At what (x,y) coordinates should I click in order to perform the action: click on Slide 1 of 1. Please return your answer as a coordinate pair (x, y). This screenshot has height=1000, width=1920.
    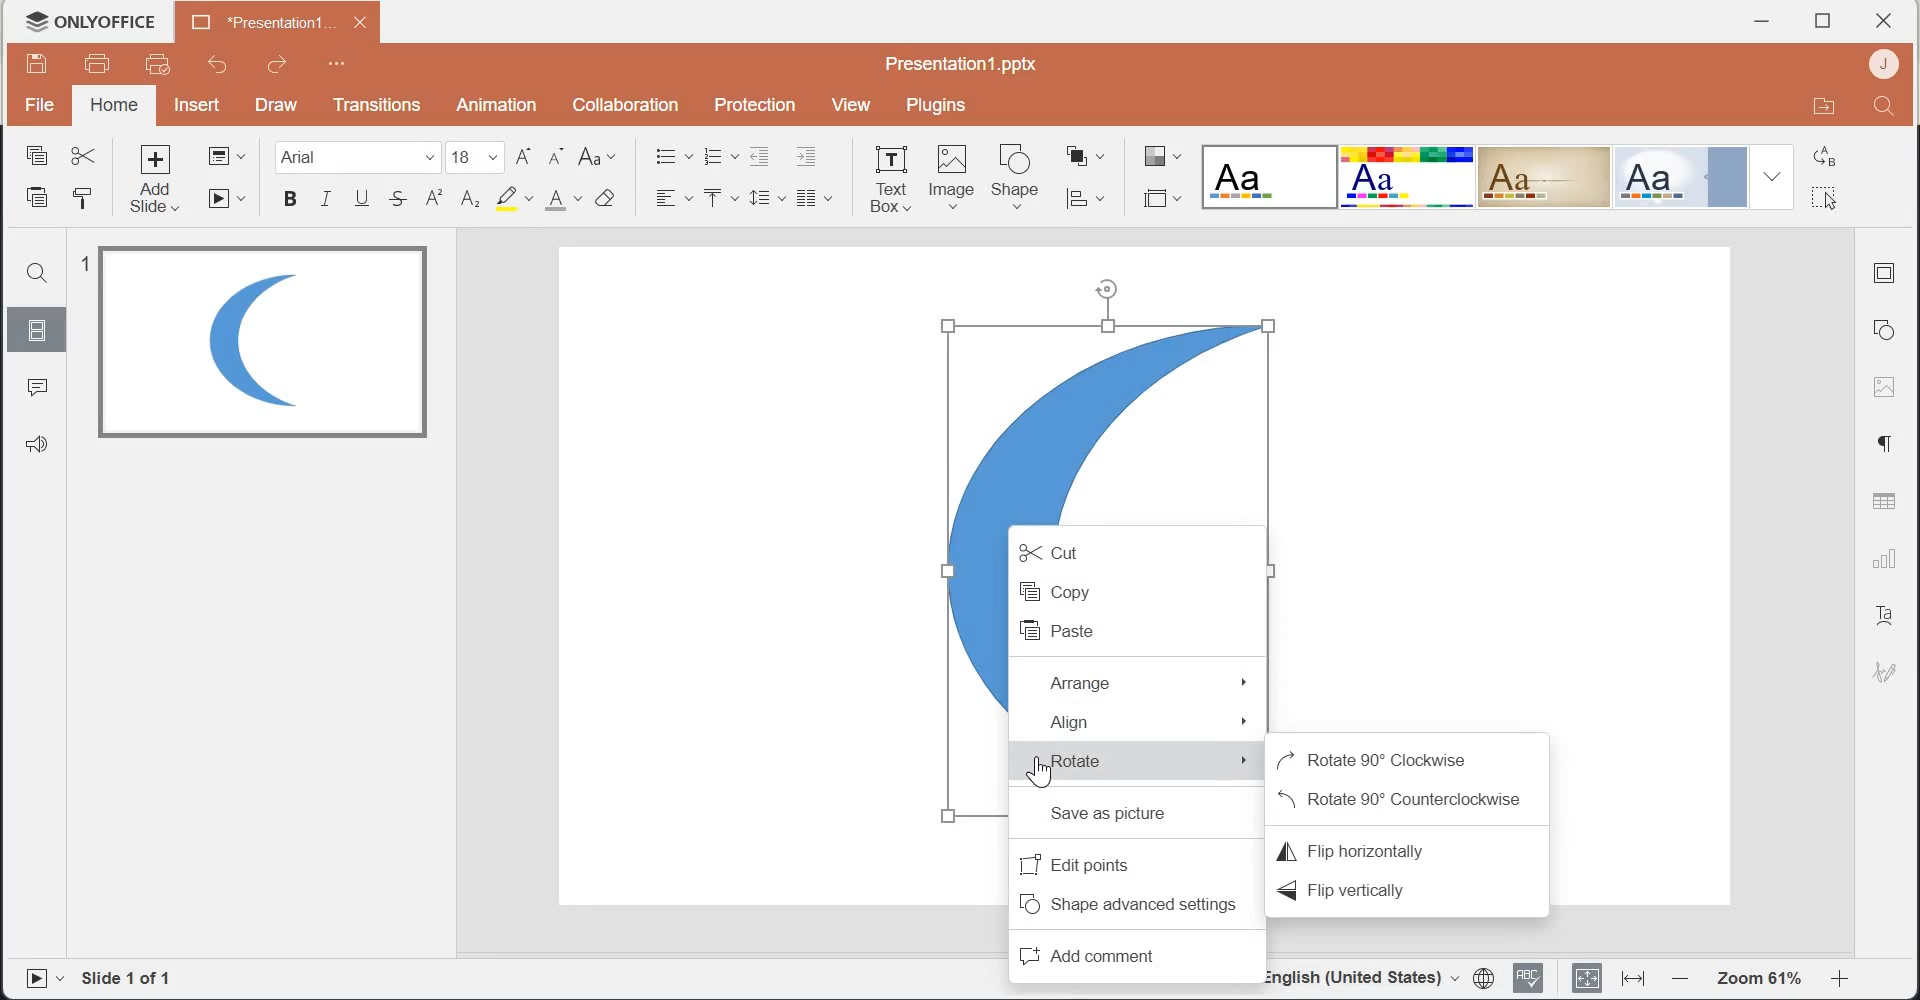
    Looking at the image, I should click on (133, 978).